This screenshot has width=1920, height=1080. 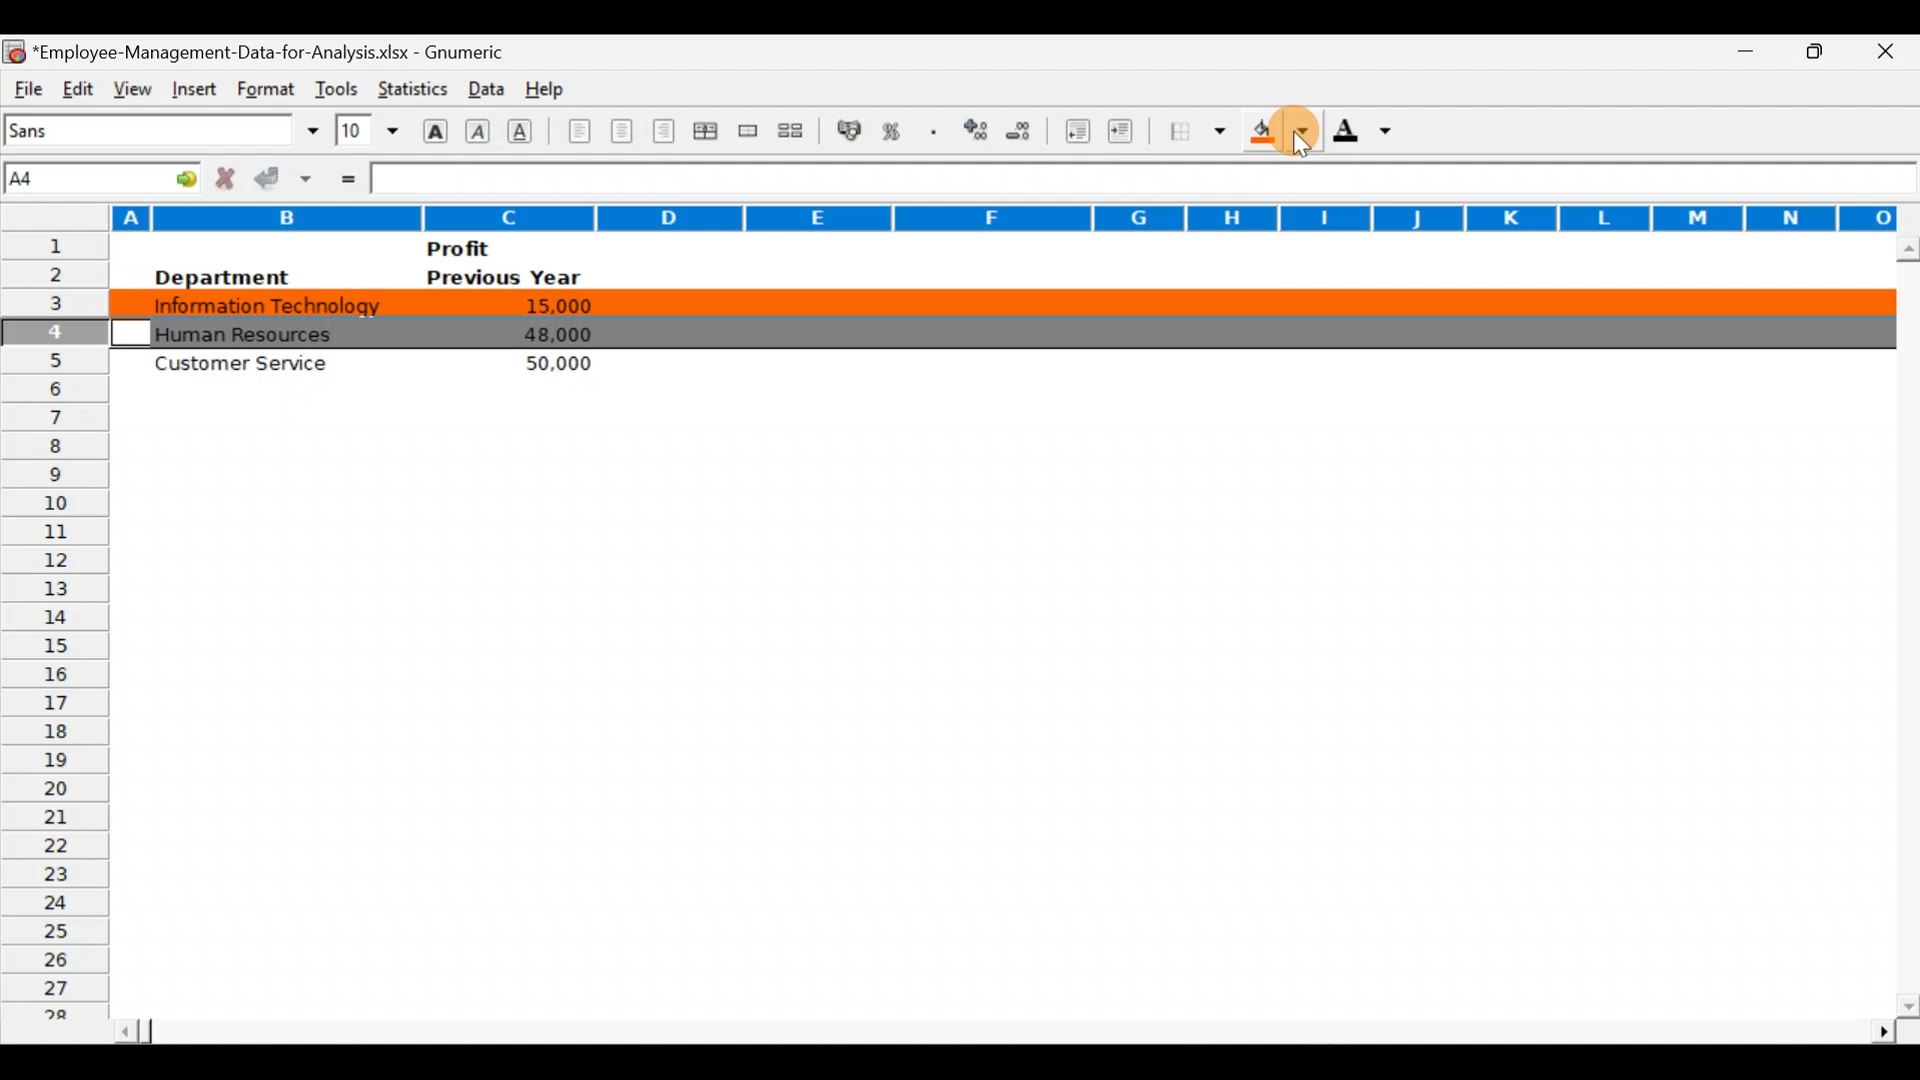 What do you see at coordinates (1124, 133) in the screenshot?
I see `Increase indent, align contents to the right` at bounding box center [1124, 133].